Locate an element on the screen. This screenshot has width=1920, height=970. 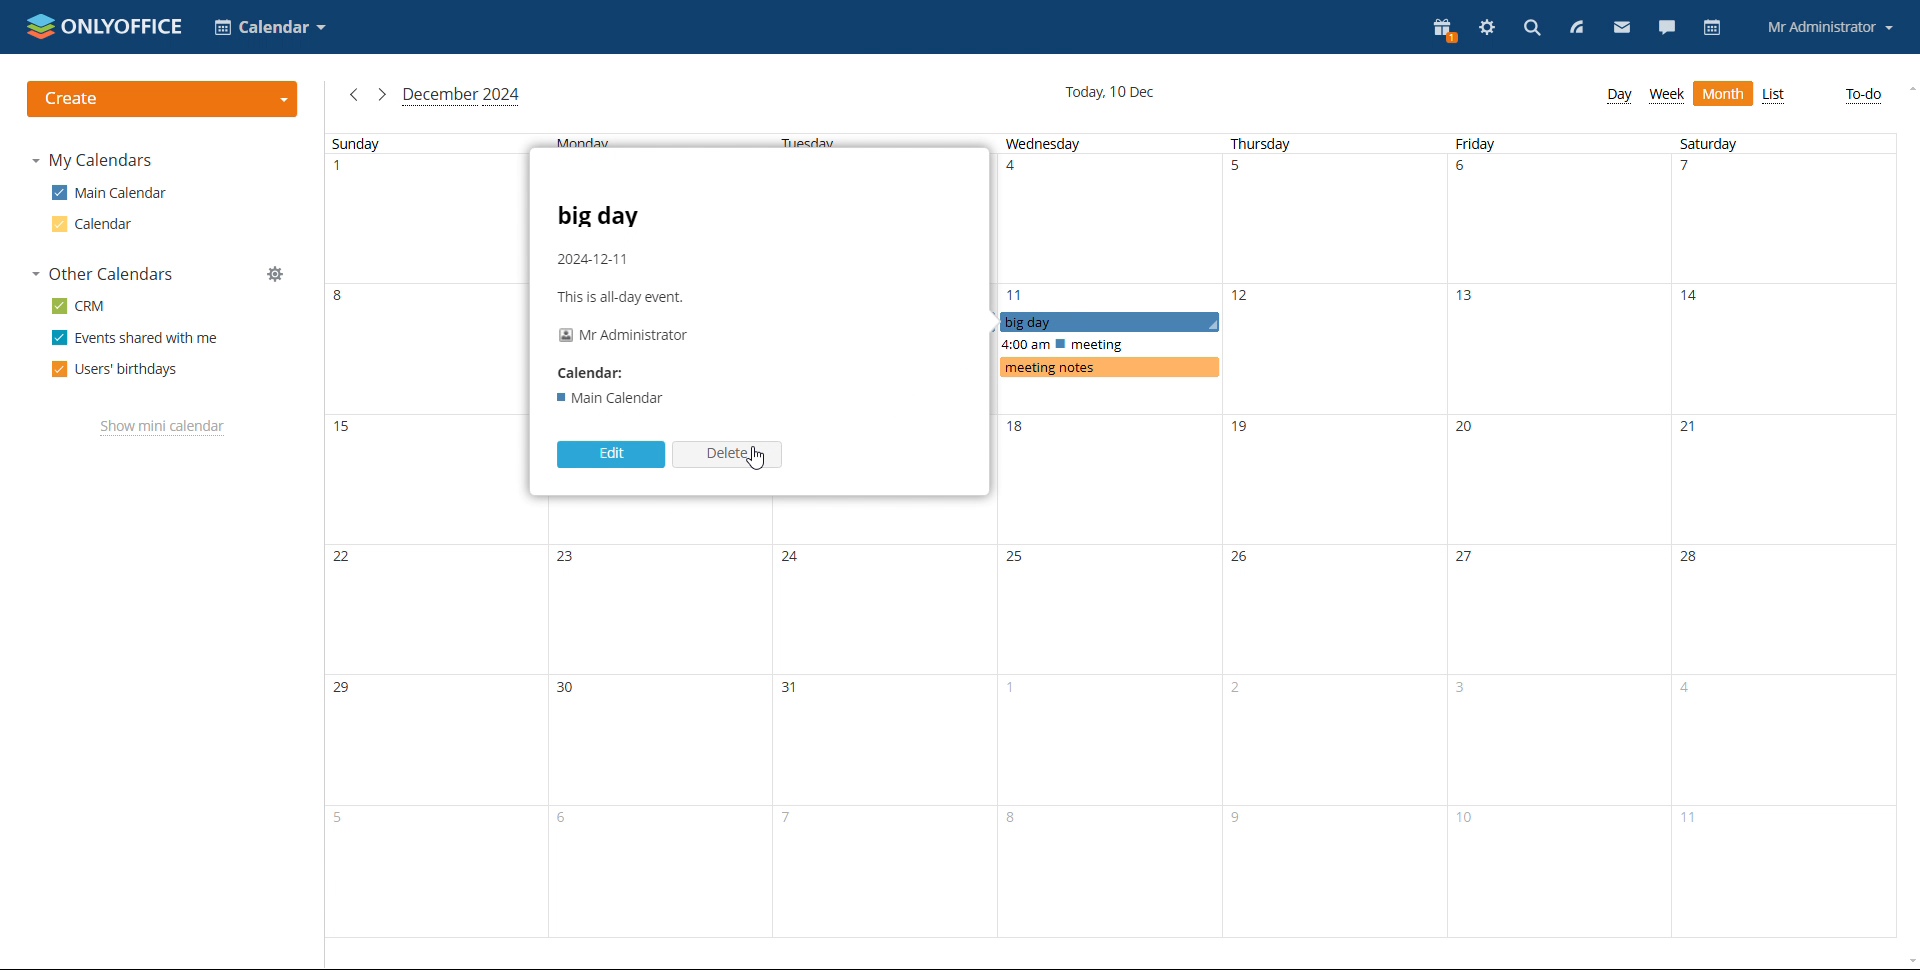
month view is located at coordinates (1723, 93).